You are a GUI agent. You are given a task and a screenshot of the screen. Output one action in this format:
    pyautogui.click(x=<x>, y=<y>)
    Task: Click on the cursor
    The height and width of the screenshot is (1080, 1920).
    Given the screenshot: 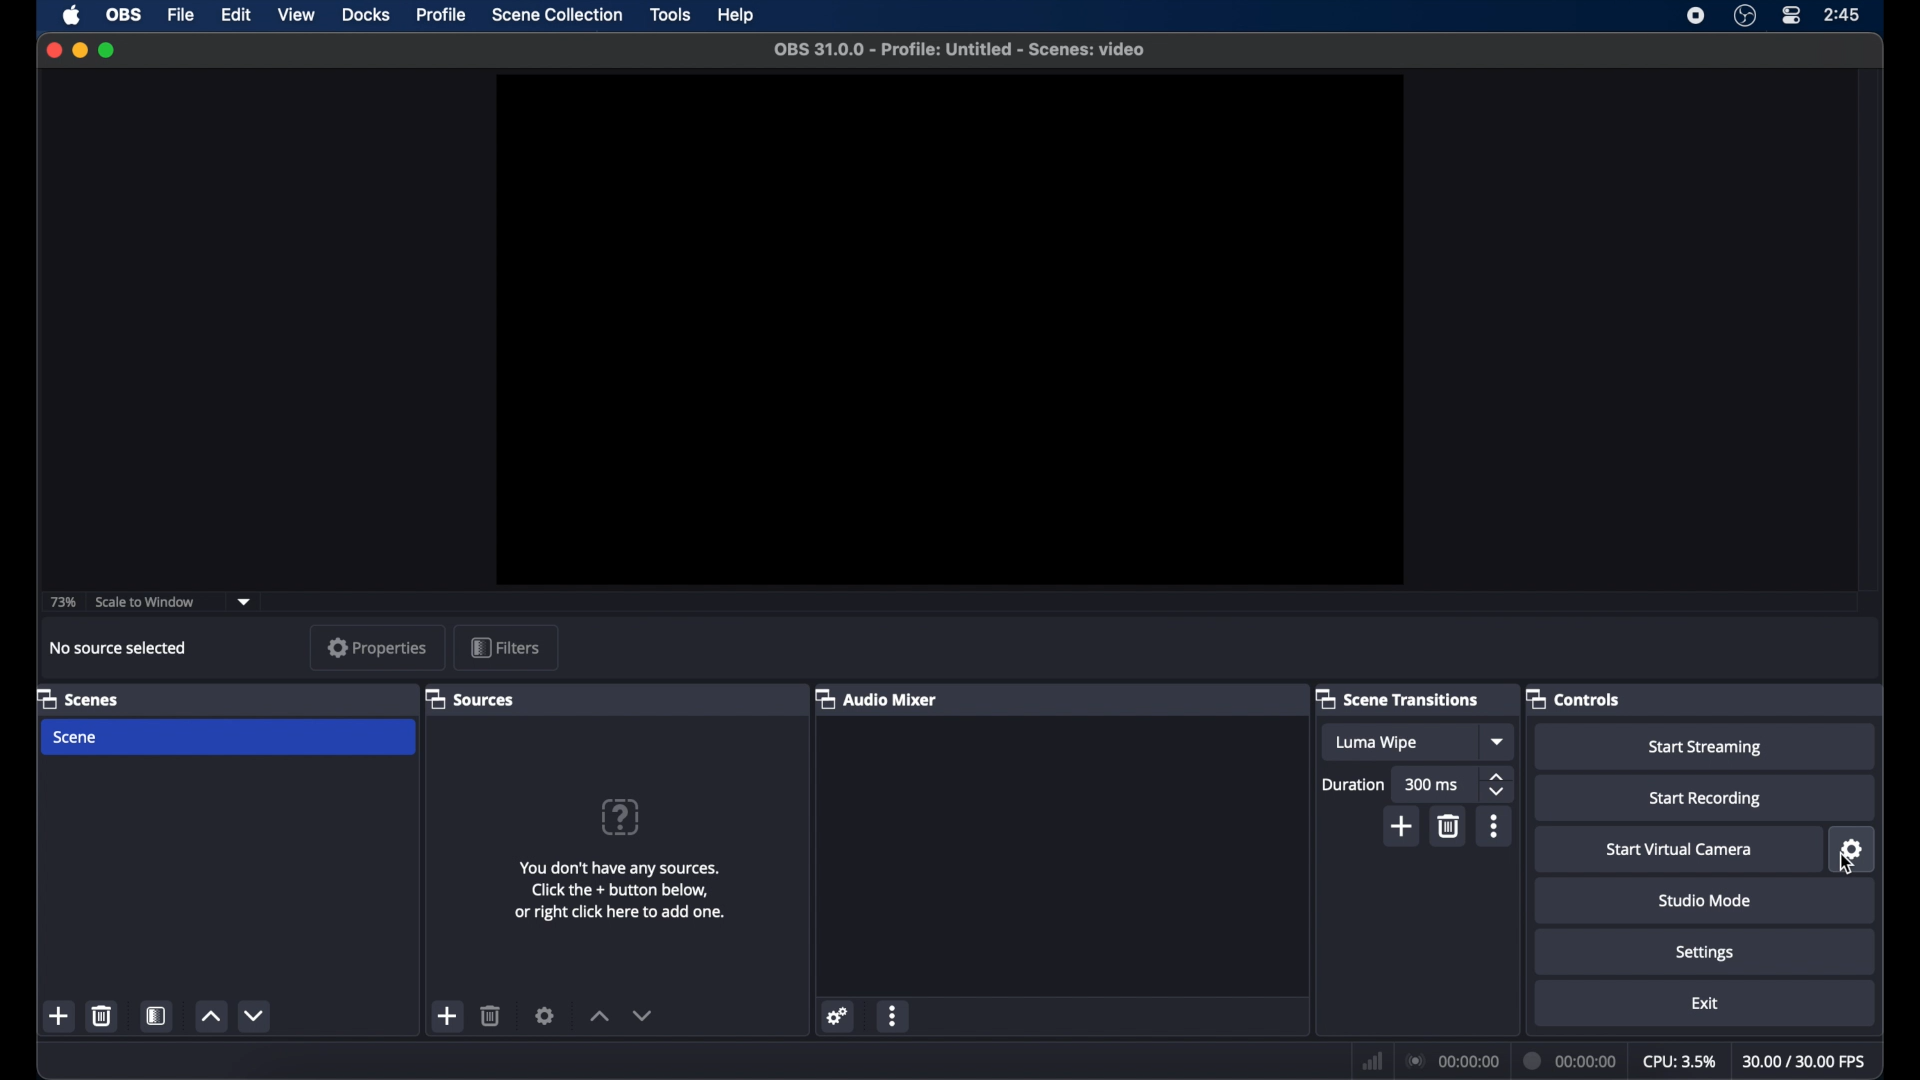 What is the action you would take?
    pyautogui.click(x=1846, y=862)
    